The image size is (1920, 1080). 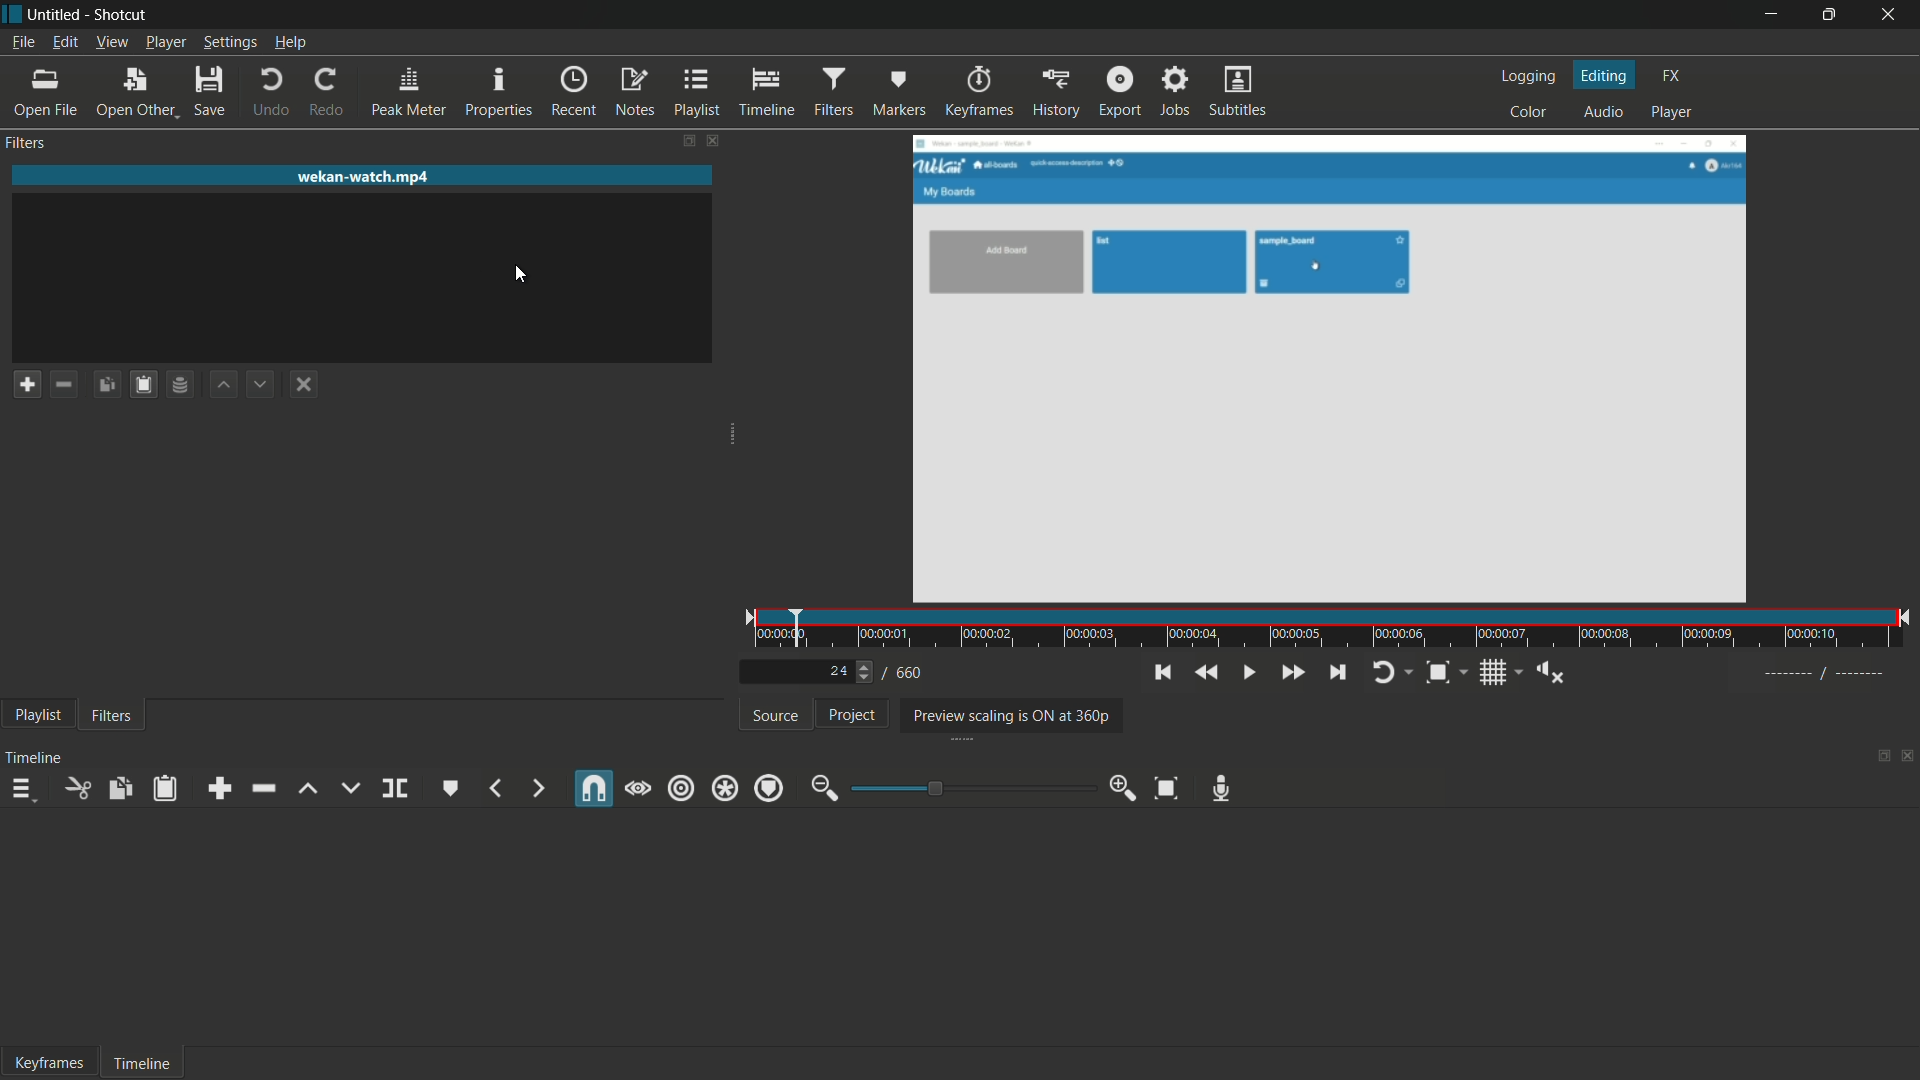 What do you see at coordinates (1604, 75) in the screenshot?
I see `editing` at bounding box center [1604, 75].